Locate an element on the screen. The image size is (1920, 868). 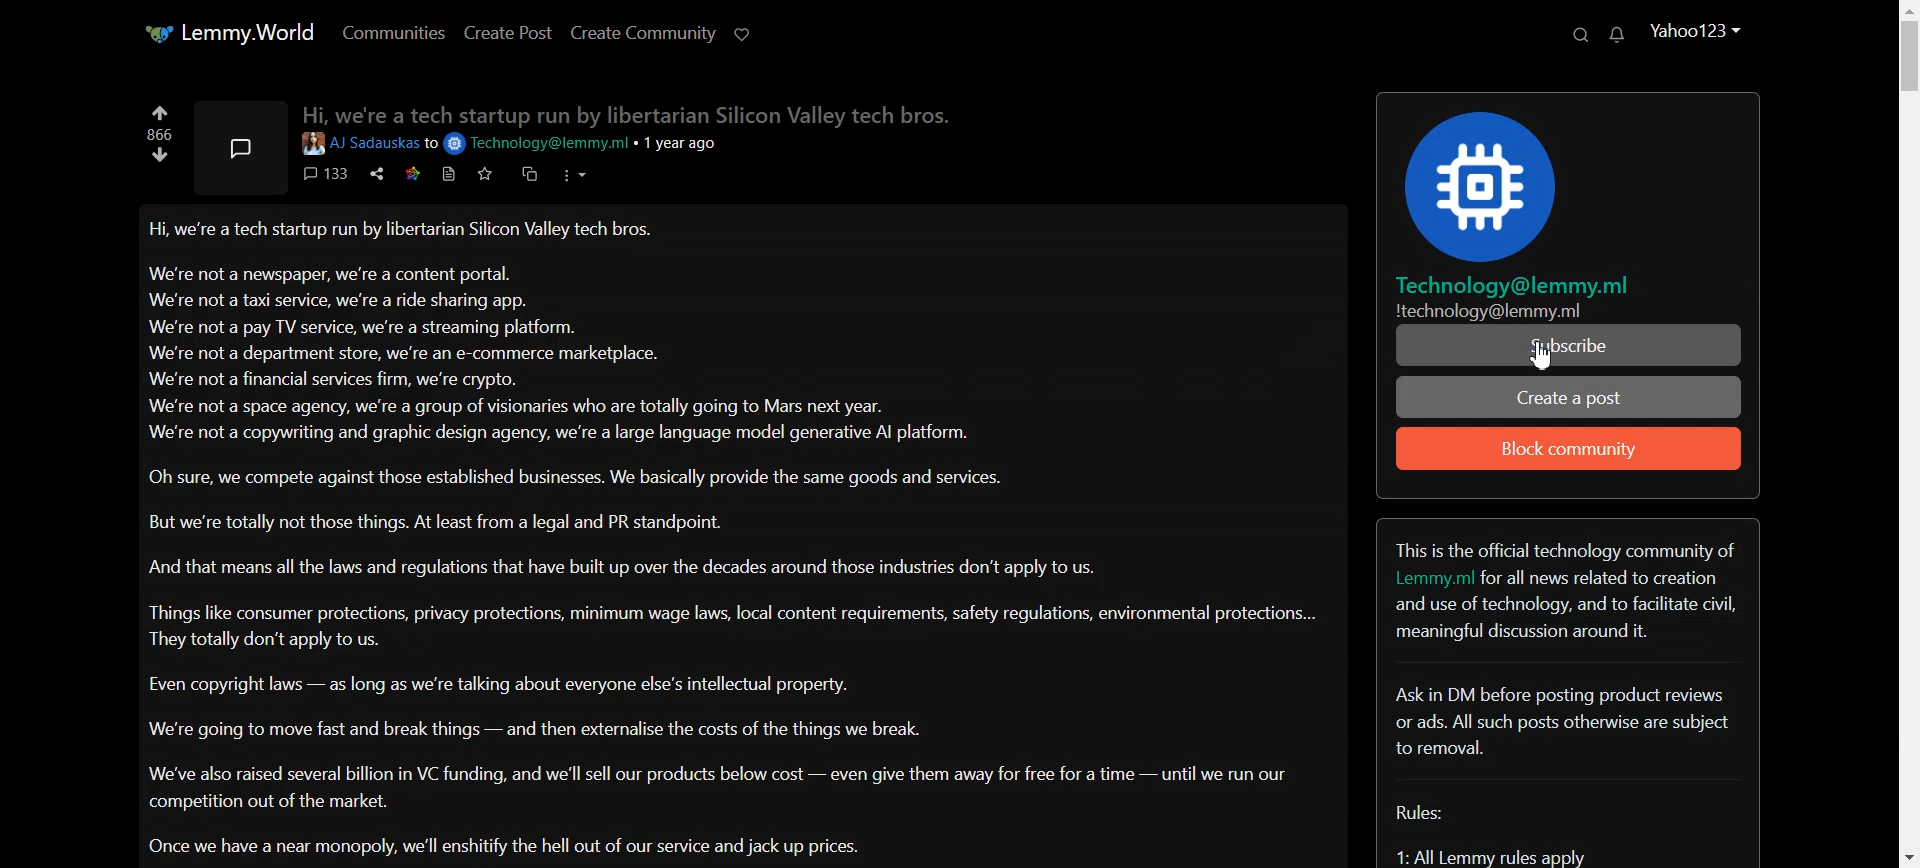
Down vote is located at coordinates (161, 155).